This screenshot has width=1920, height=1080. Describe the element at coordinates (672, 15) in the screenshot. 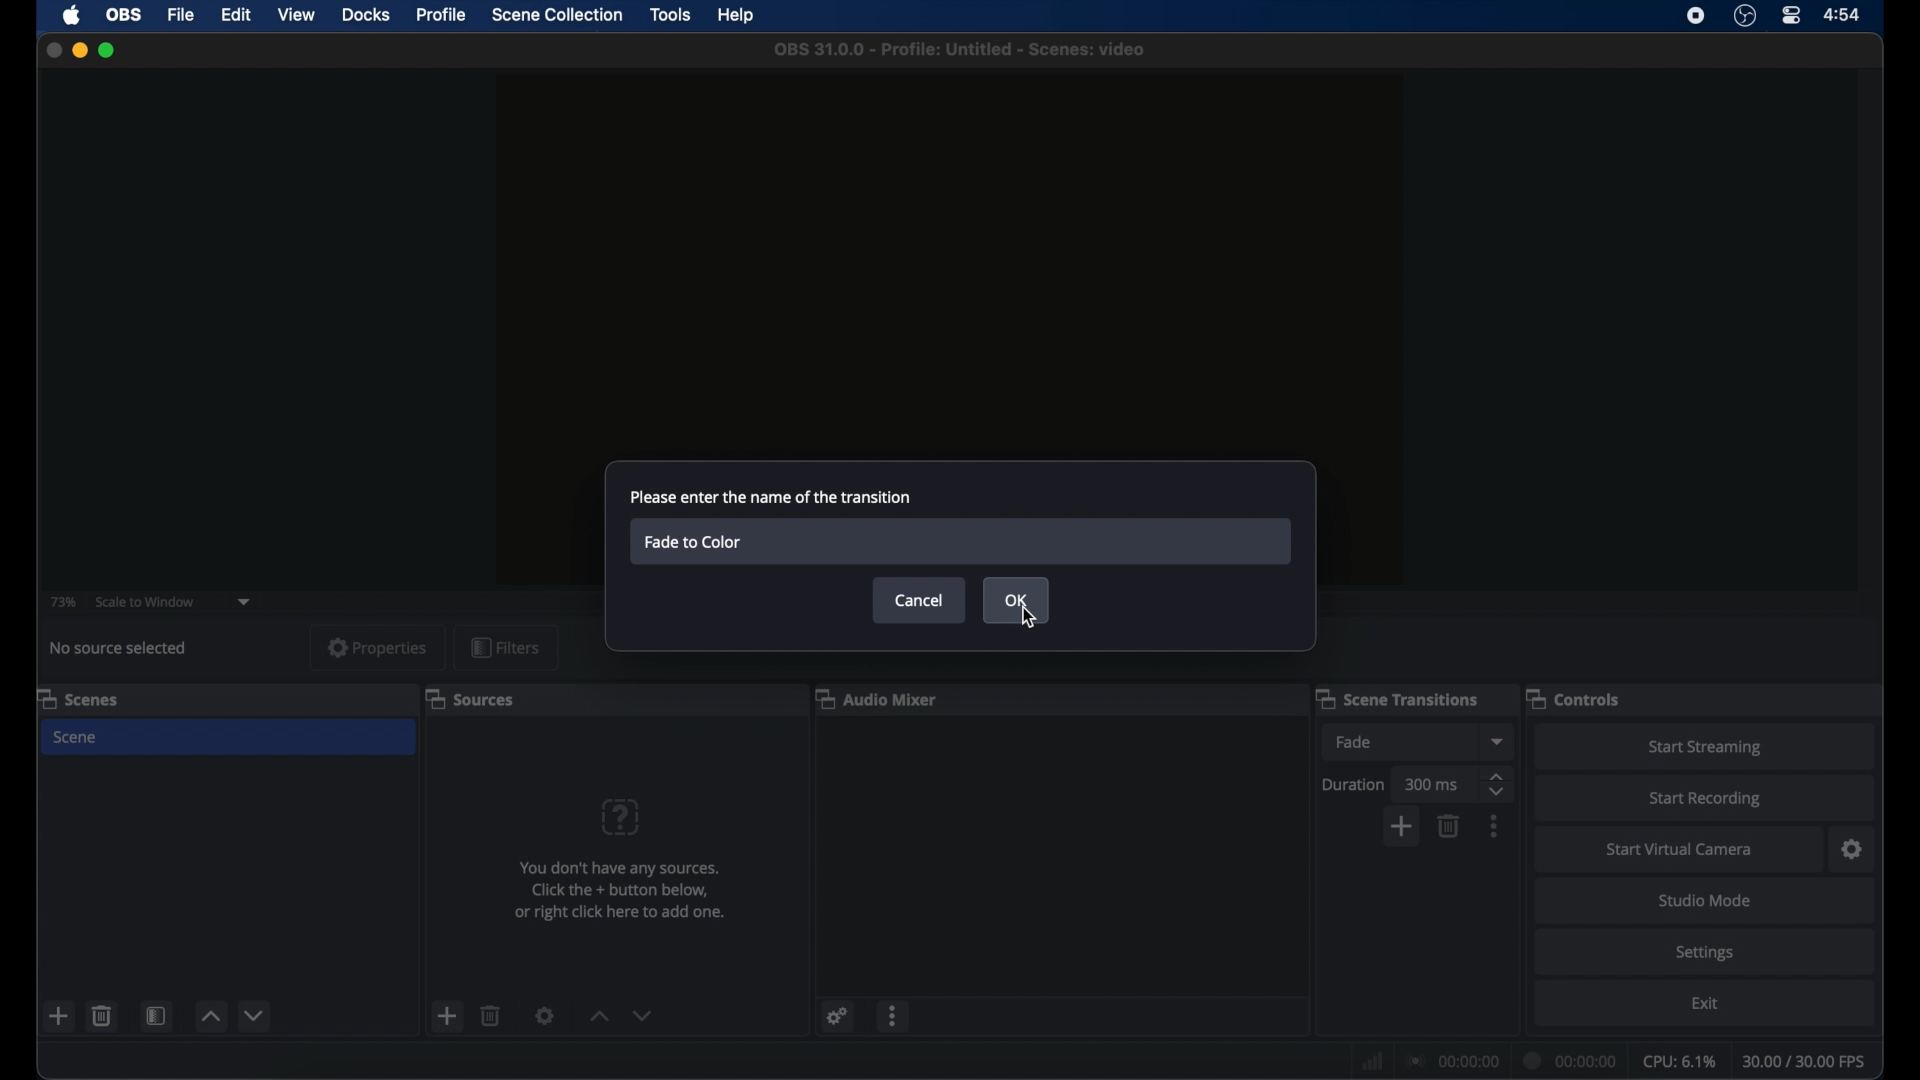

I see `tools` at that location.